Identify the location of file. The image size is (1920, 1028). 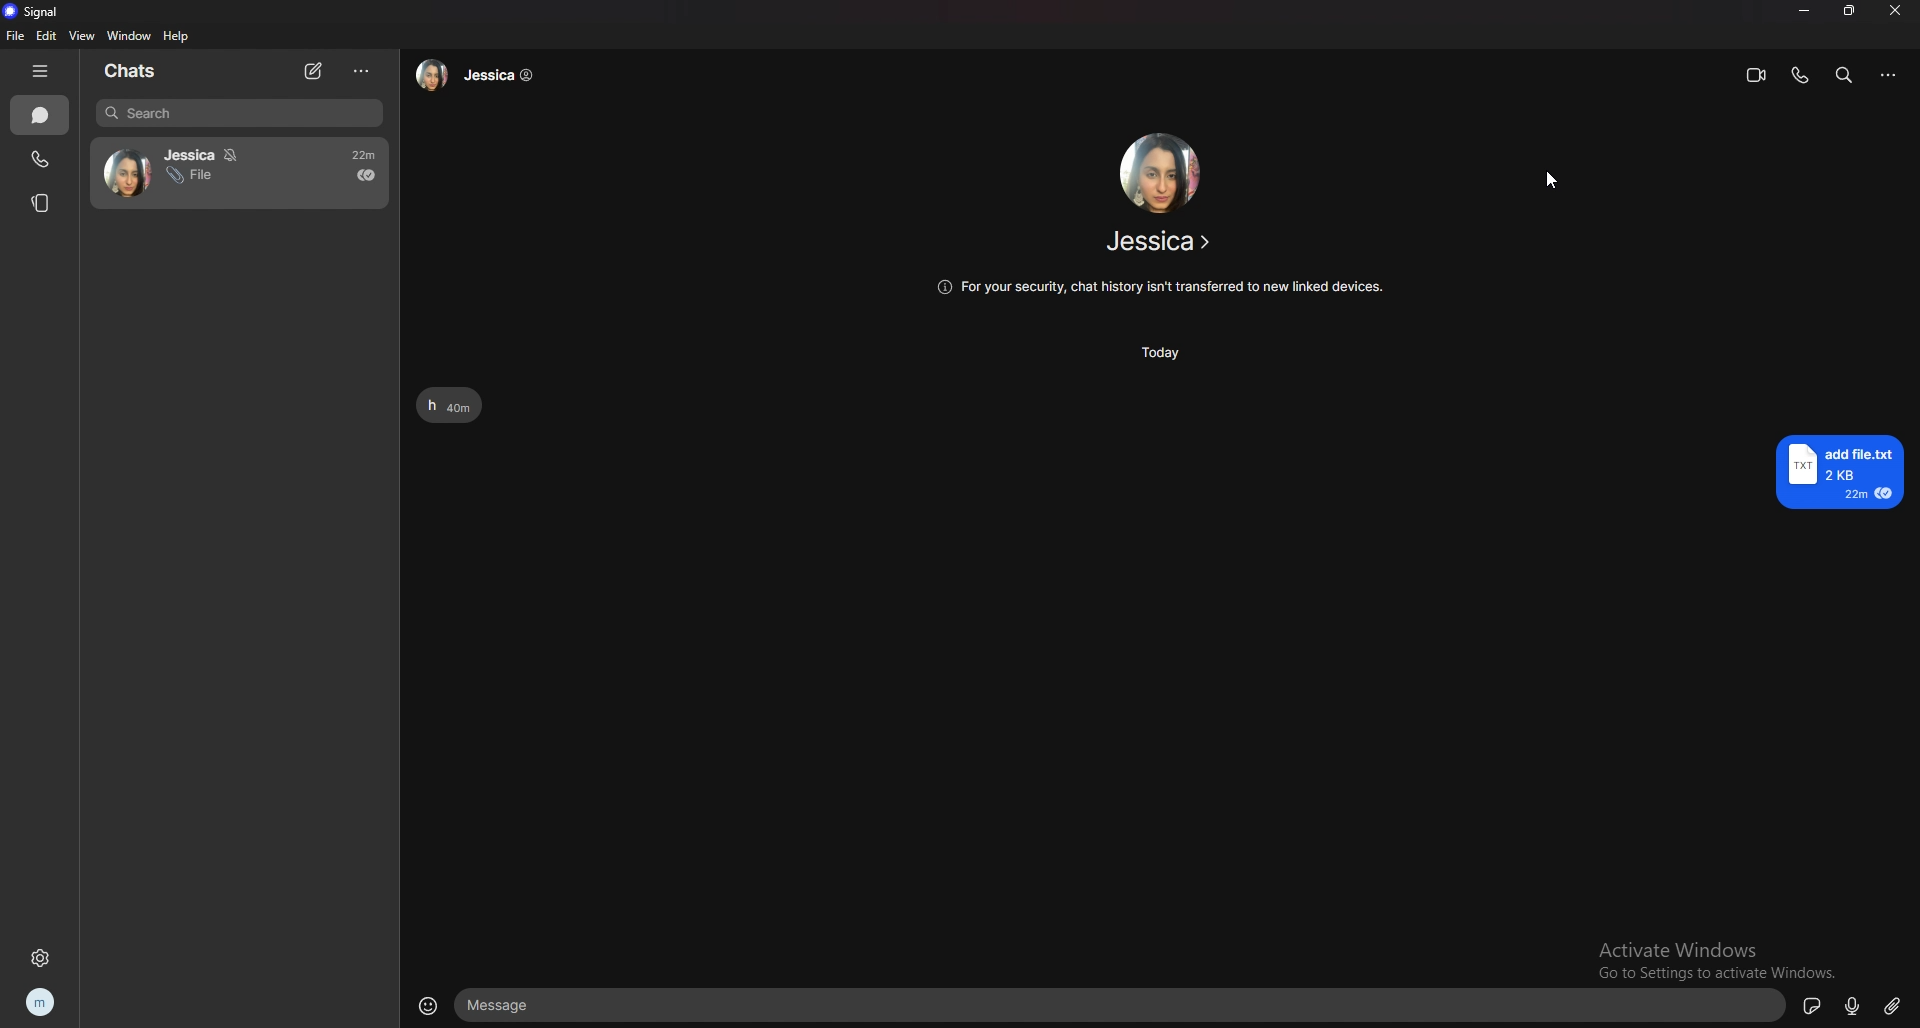
(16, 36).